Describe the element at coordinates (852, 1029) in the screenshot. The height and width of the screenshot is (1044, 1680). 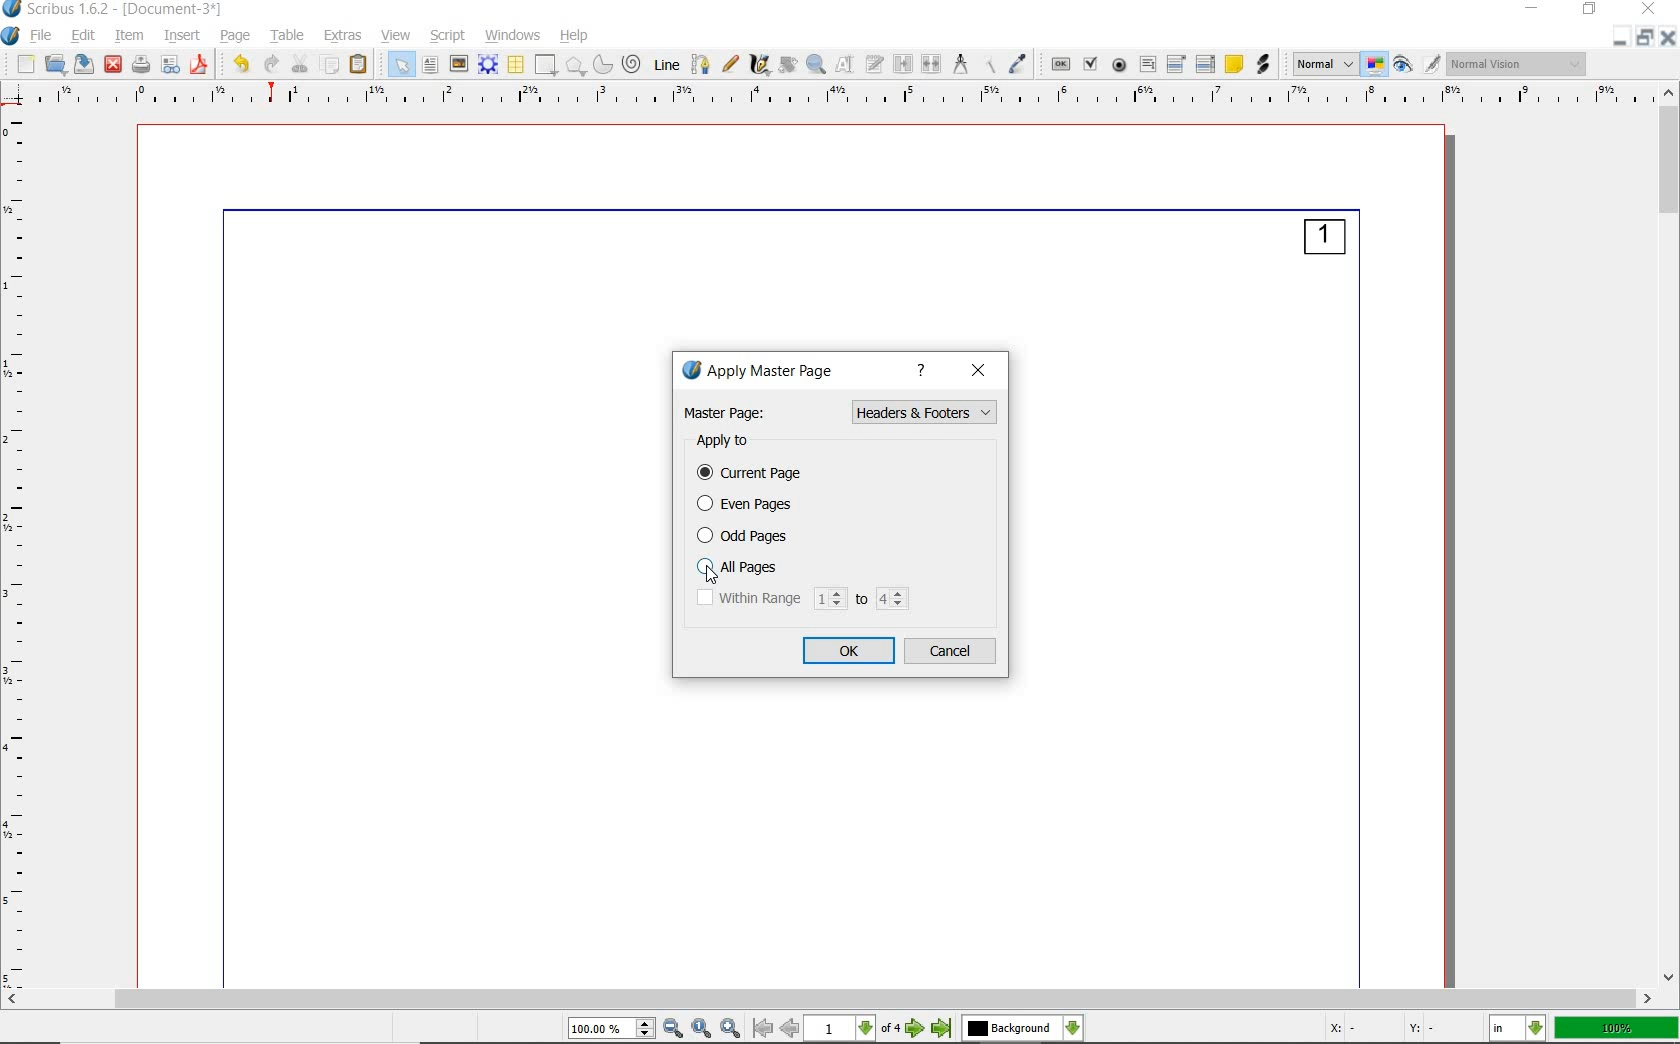
I see `select current page` at that location.